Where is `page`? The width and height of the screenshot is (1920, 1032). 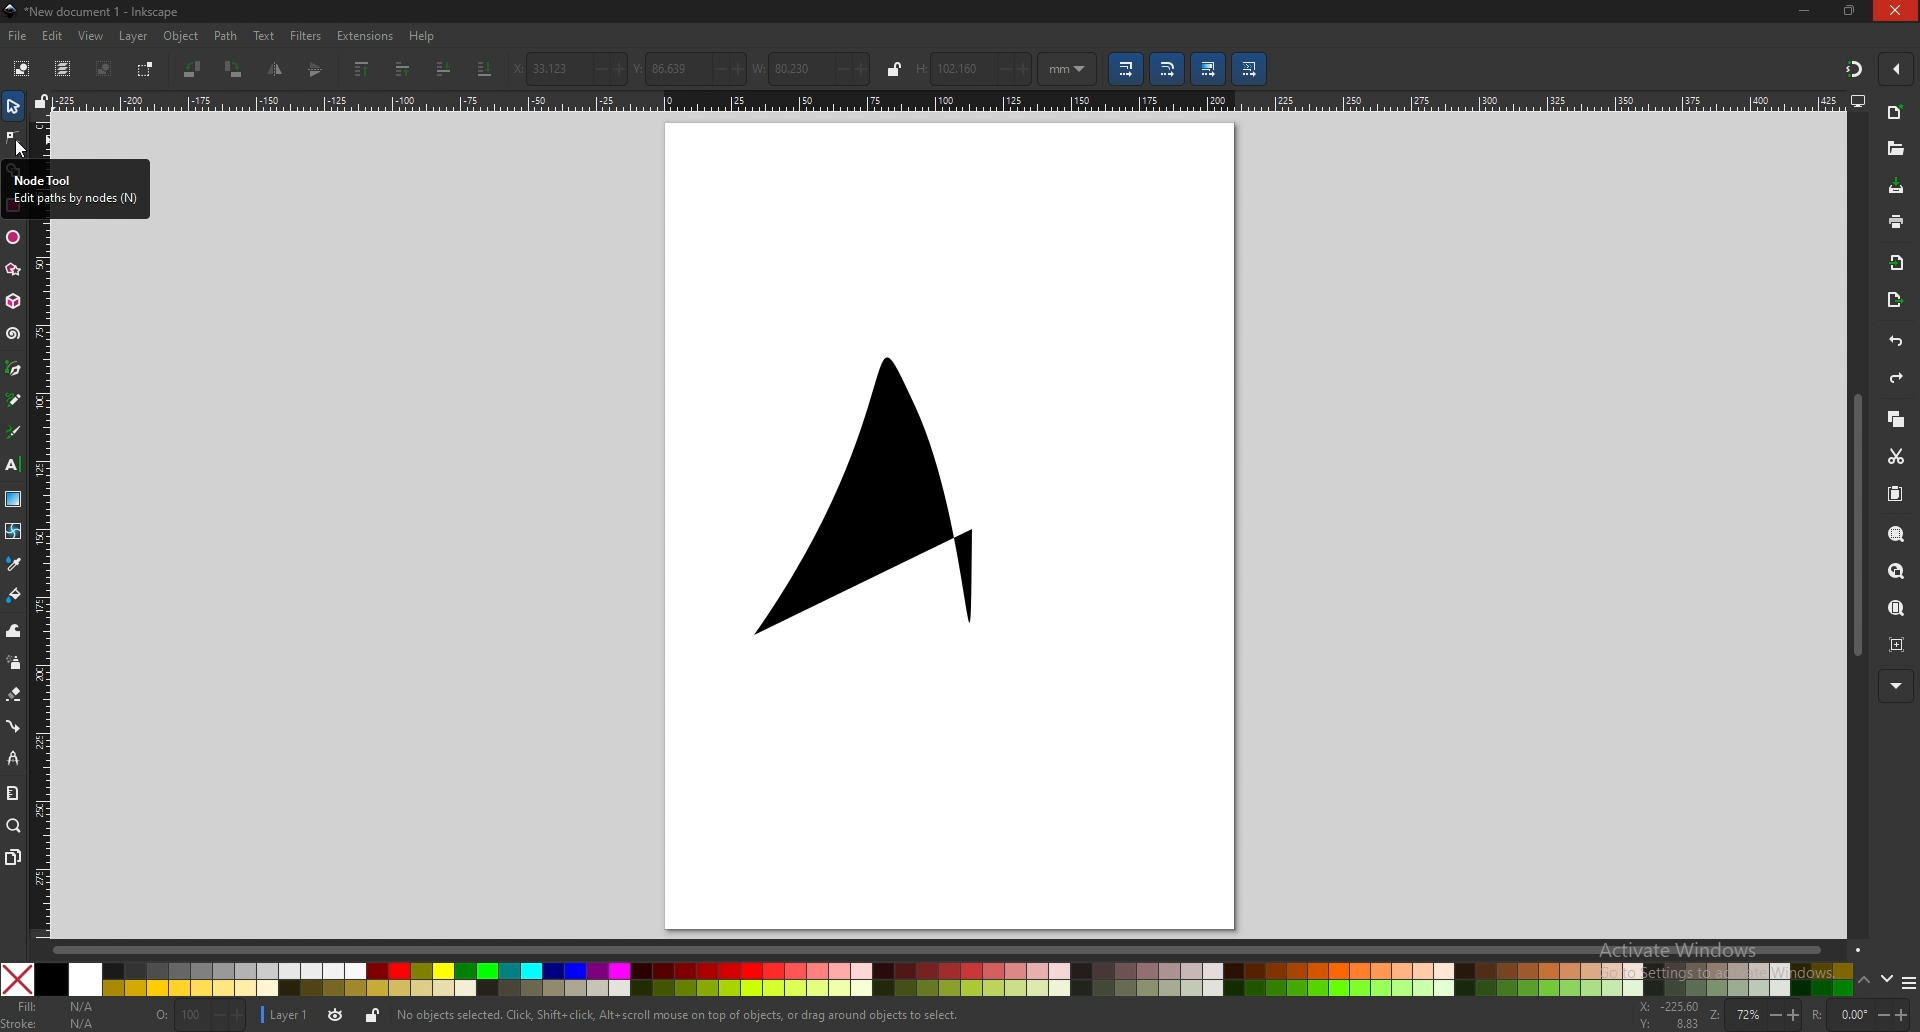 page is located at coordinates (952, 521).